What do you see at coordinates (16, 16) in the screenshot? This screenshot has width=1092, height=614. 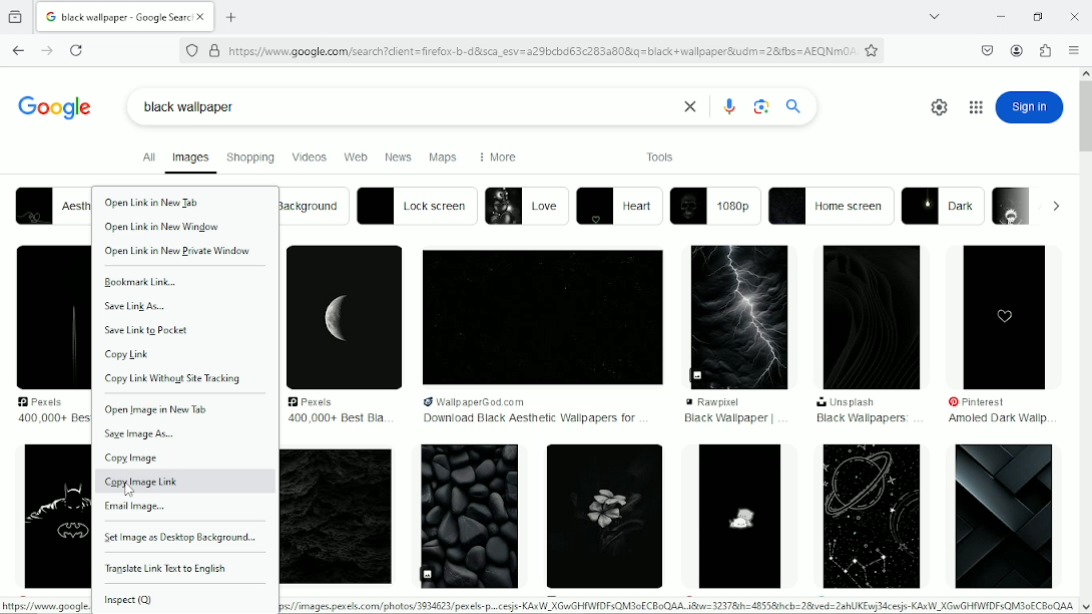 I see `view recent browsing` at bounding box center [16, 16].